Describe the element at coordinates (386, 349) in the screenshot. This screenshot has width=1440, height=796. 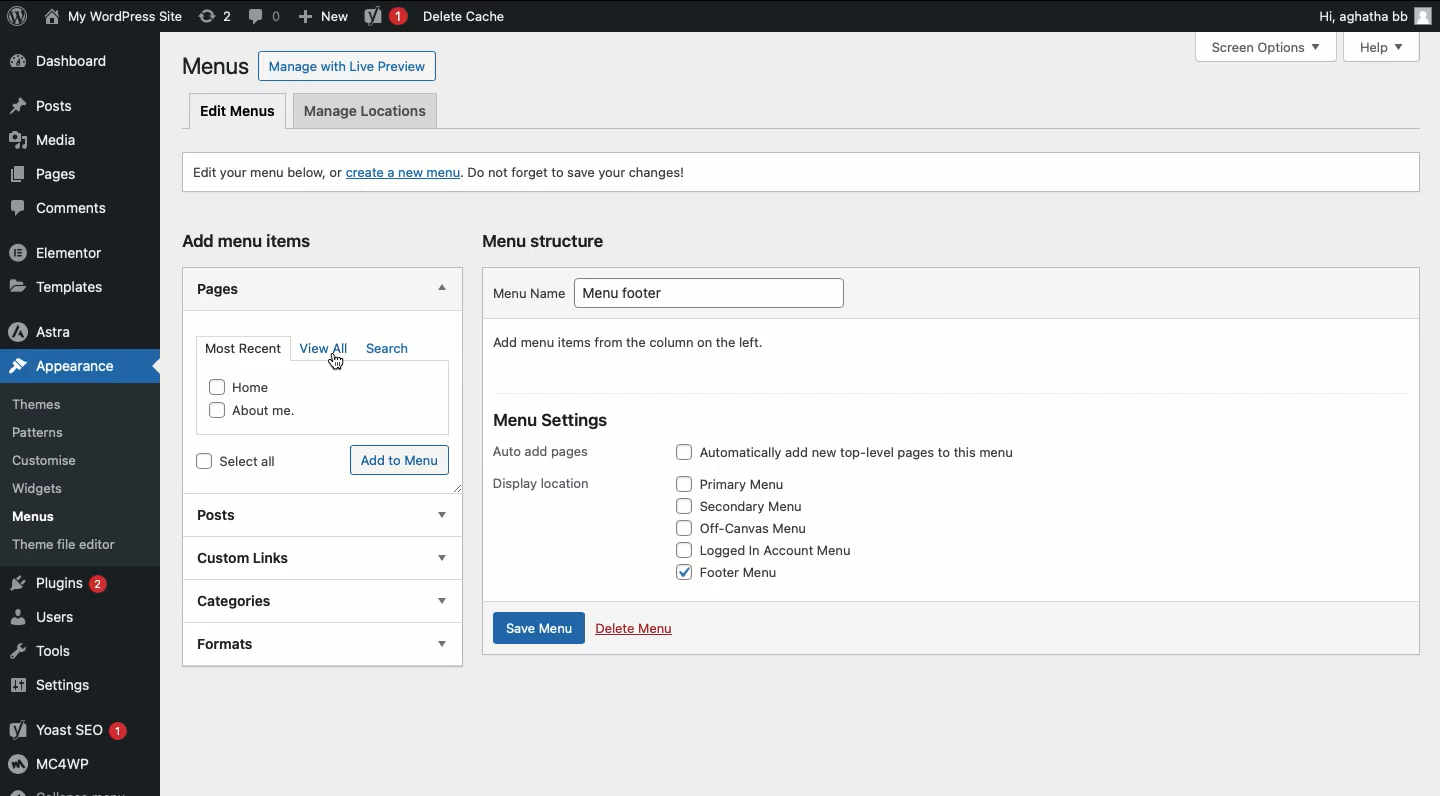
I see `Search` at that location.